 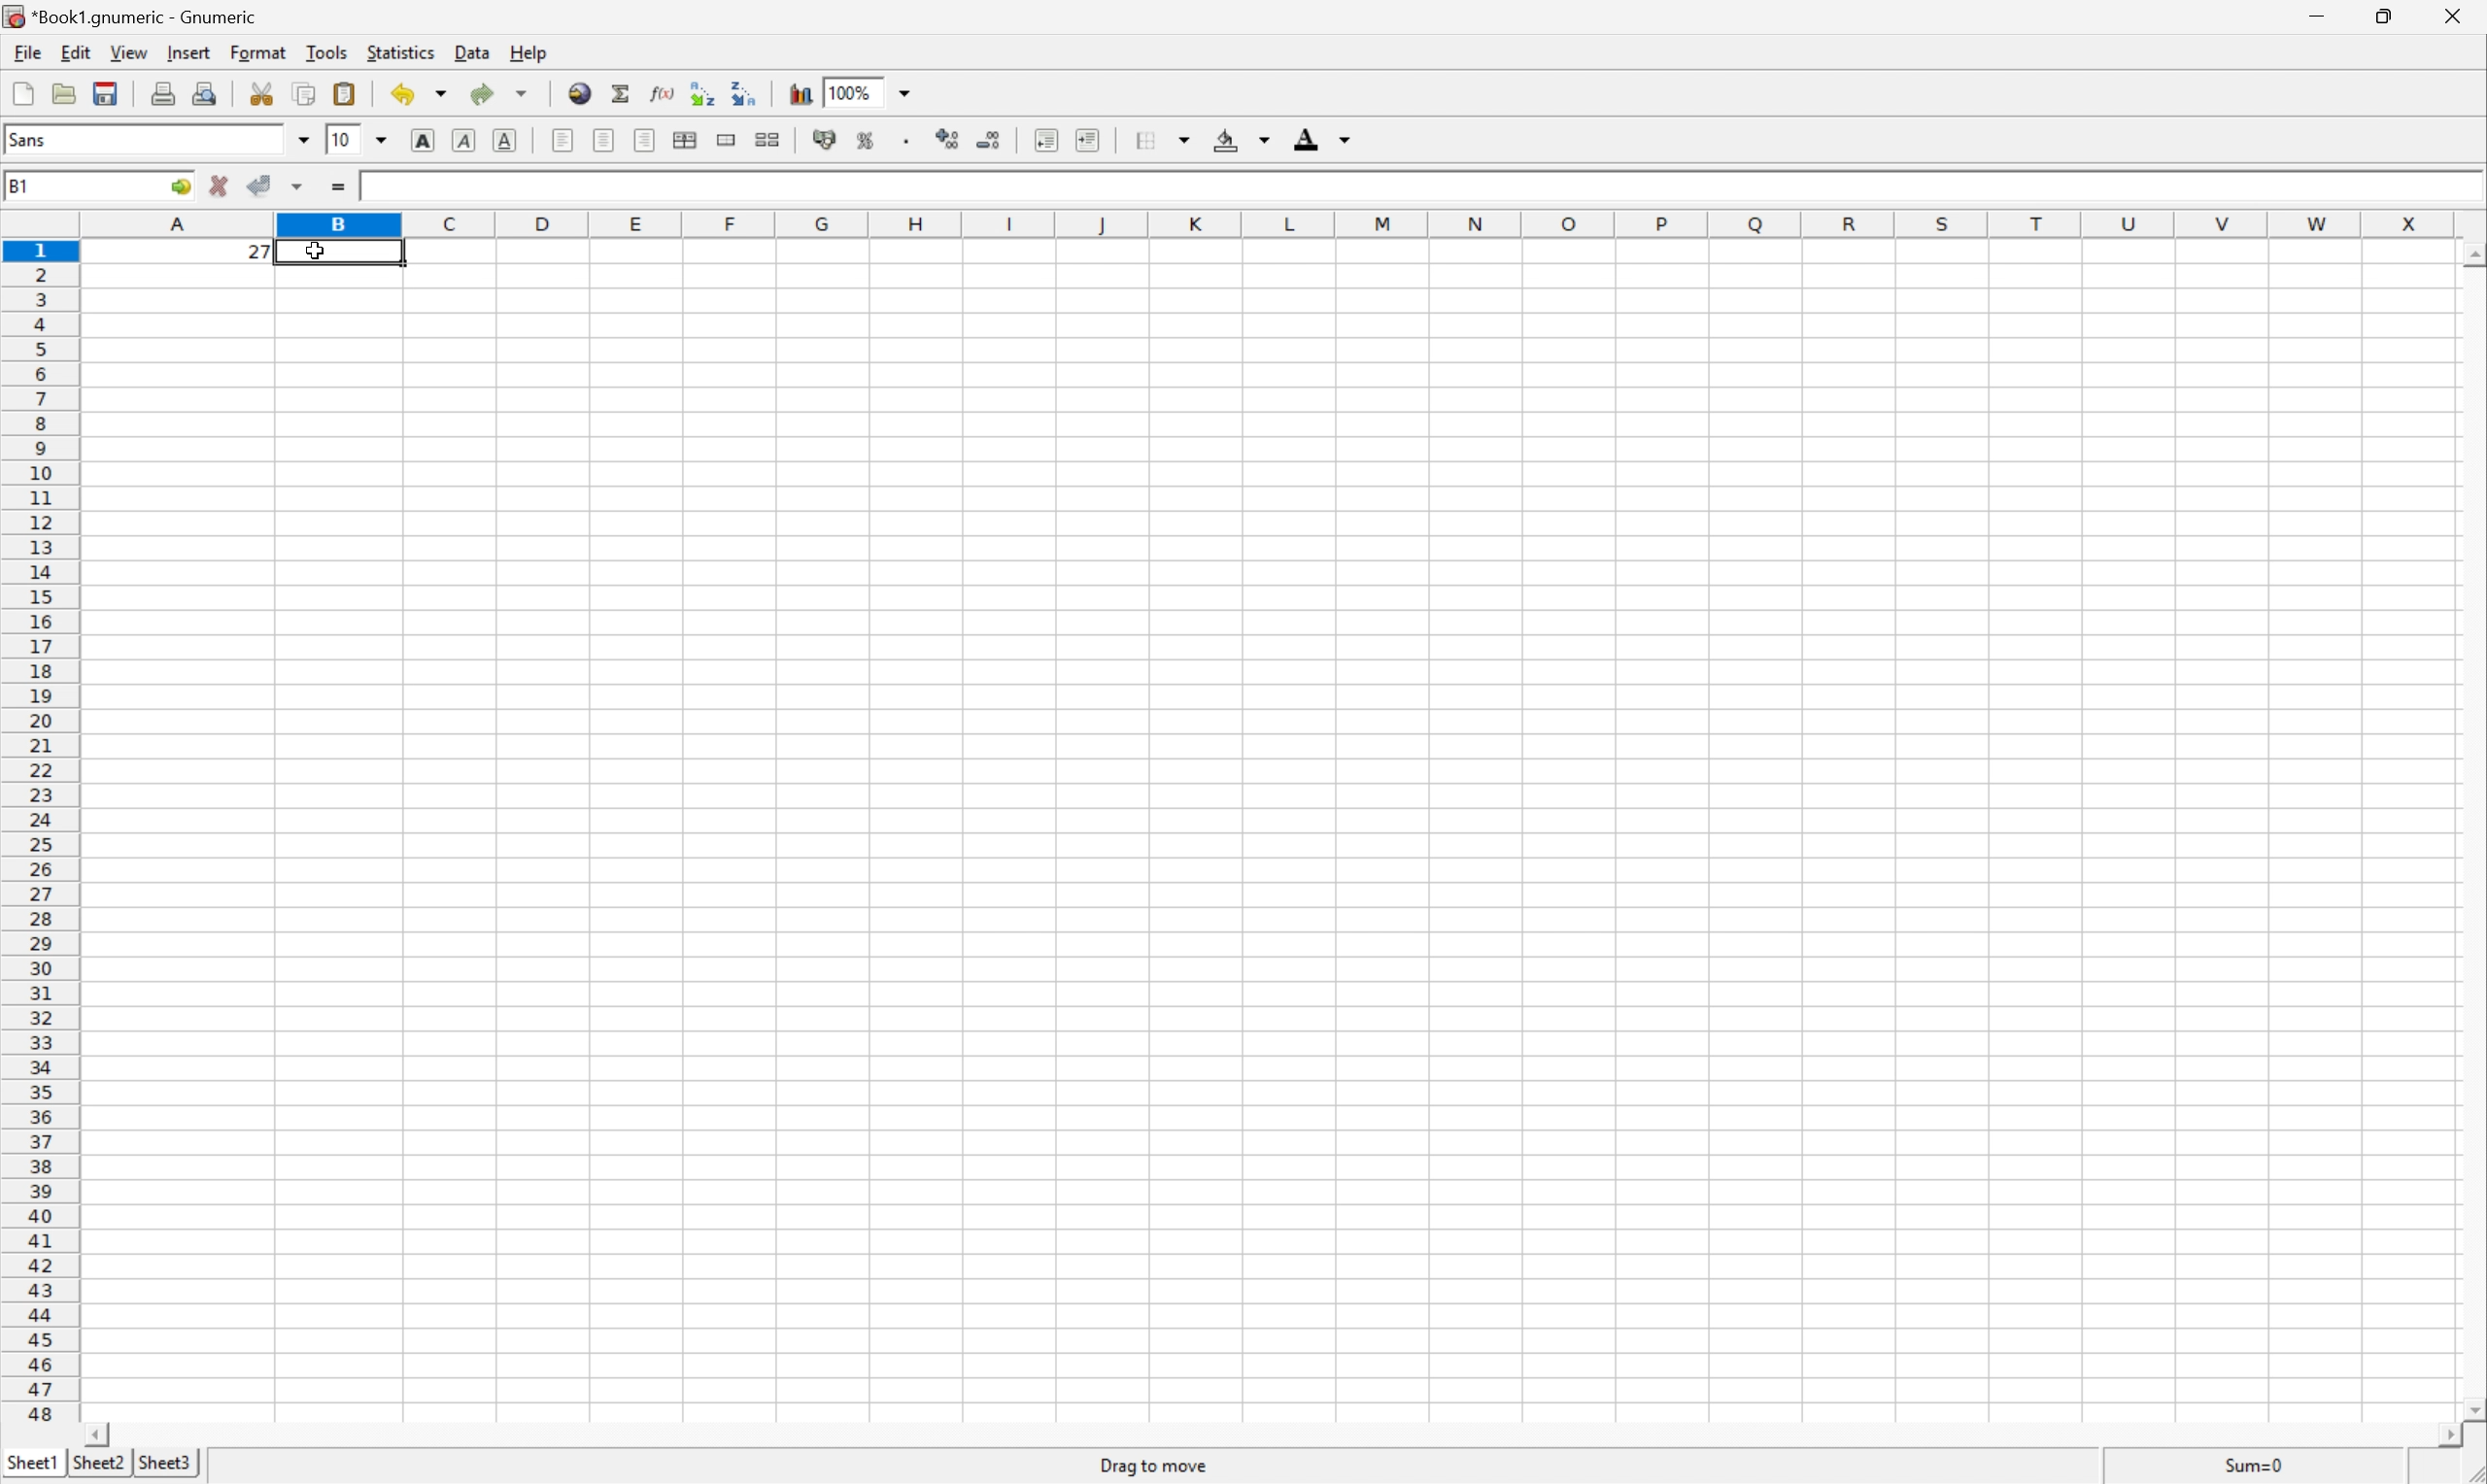 What do you see at coordinates (2318, 16) in the screenshot?
I see `Minimize` at bounding box center [2318, 16].